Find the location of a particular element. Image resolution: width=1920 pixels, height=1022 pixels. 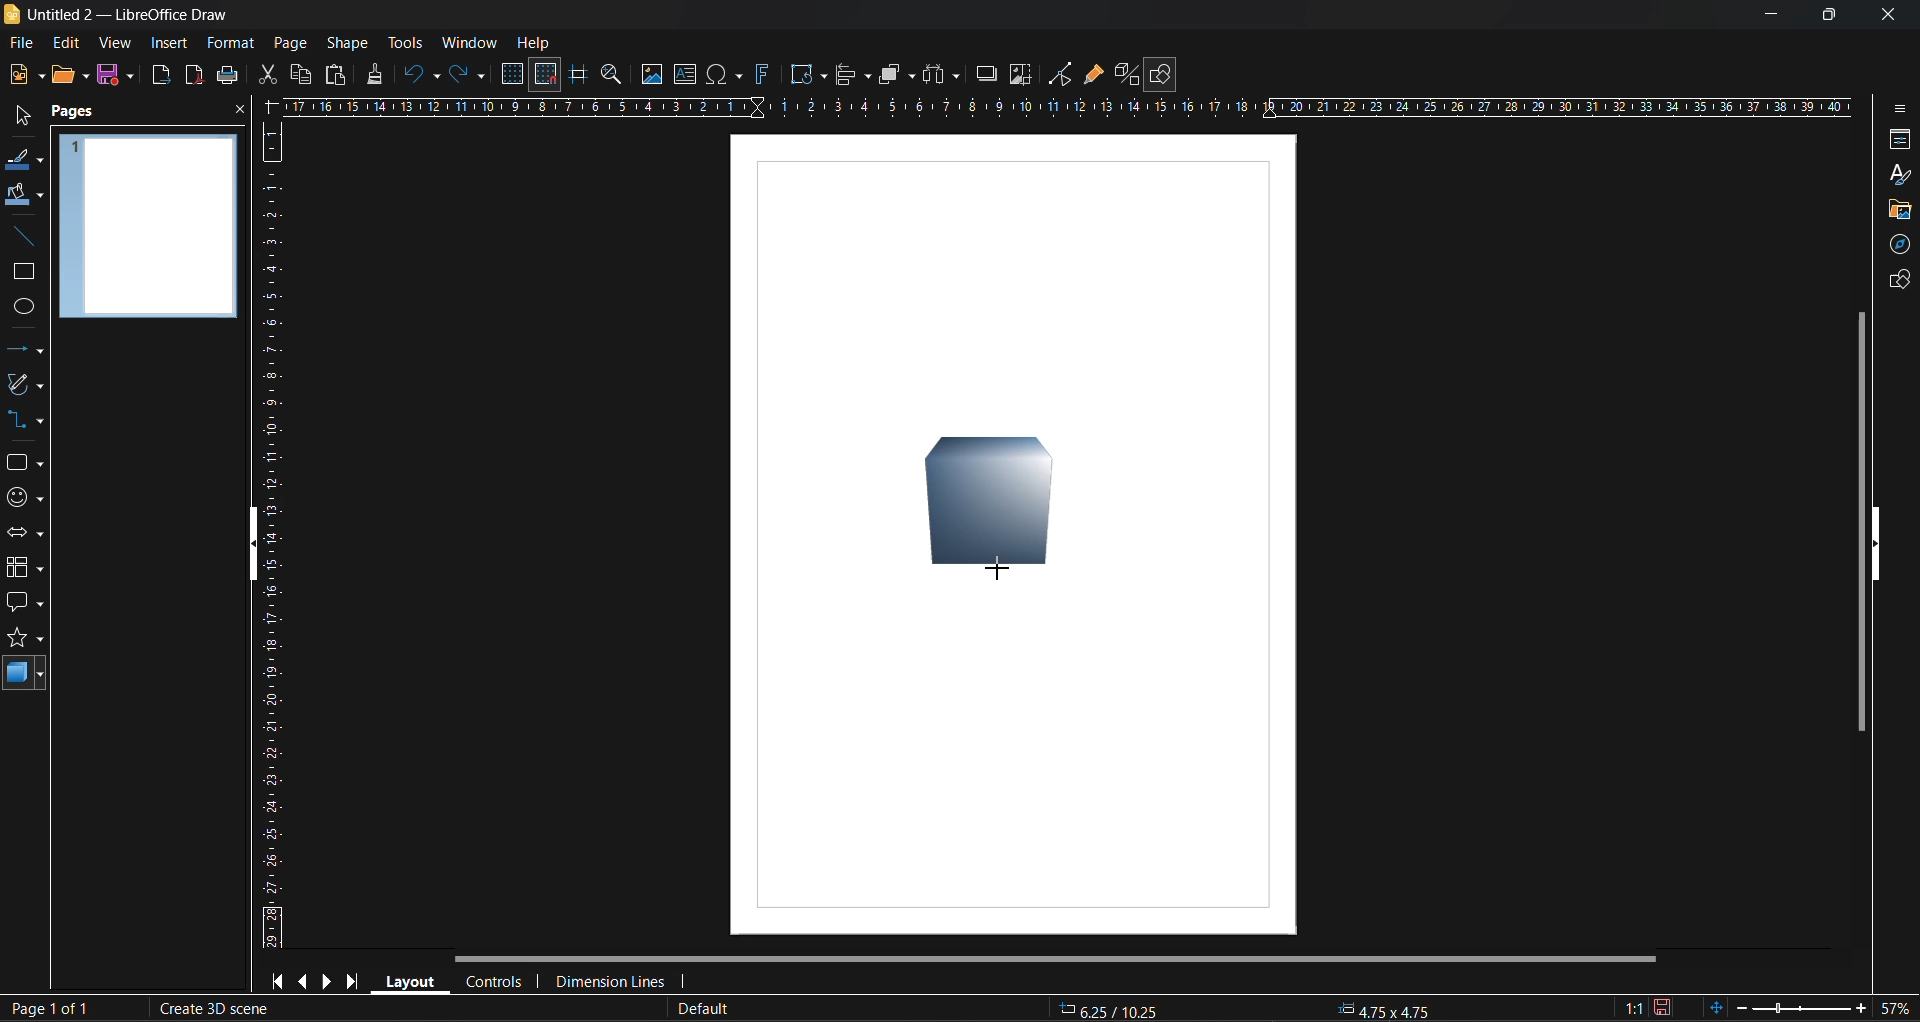

export is located at coordinates (163, 77).